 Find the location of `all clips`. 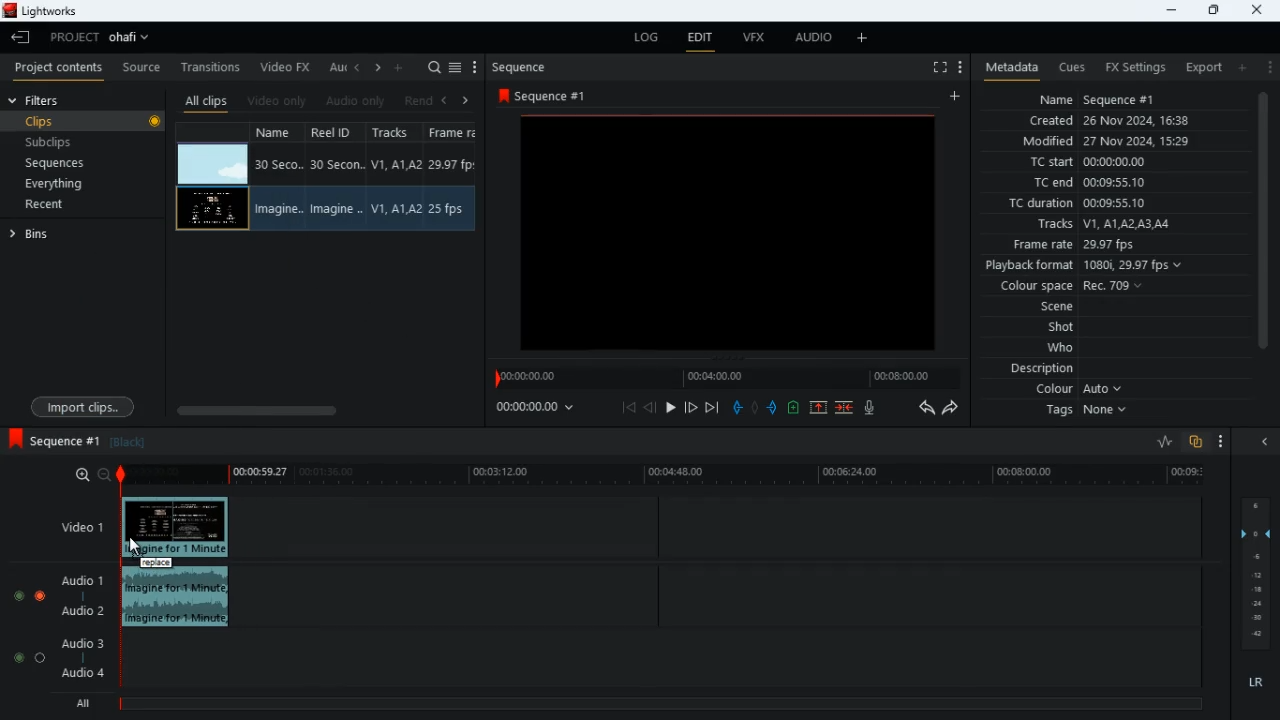

all clips is located at coordinates (206, 101).